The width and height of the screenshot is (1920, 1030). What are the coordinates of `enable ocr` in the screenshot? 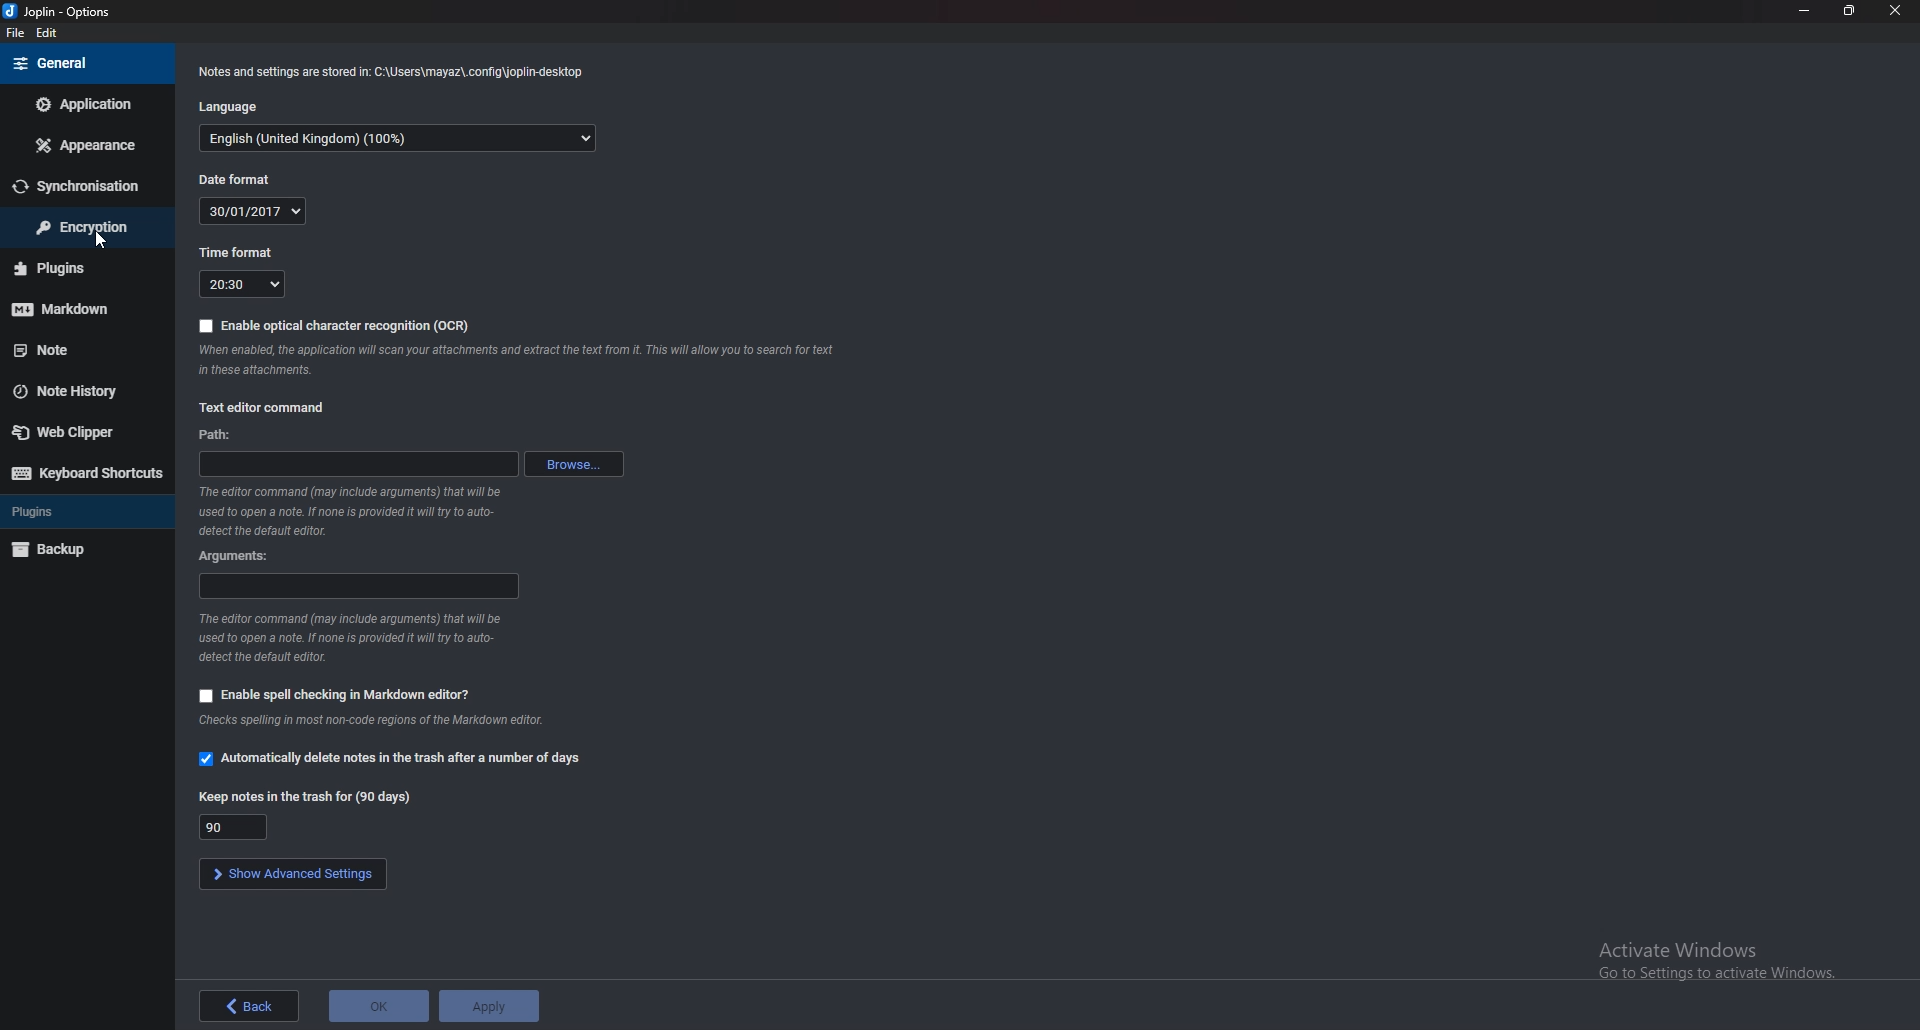 It's located at (341, 326).